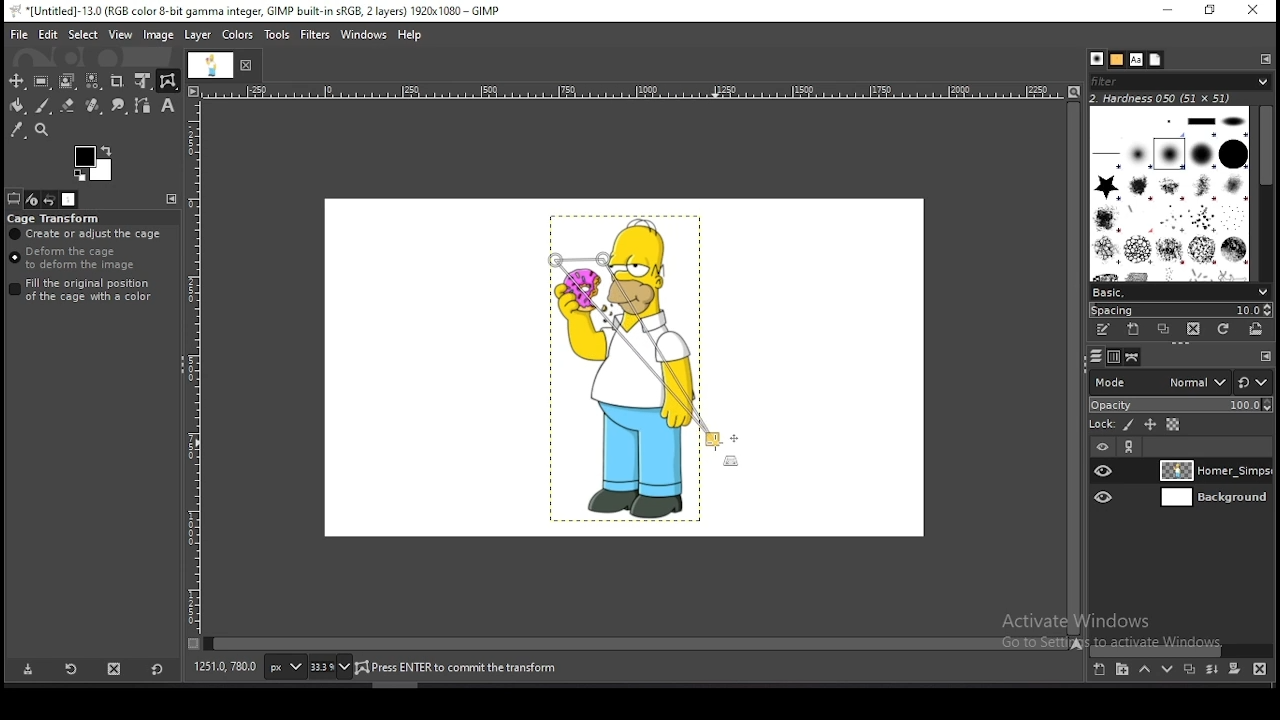 This screenshot has height=720, width=1280. Describe the element at coordinates (1097, 60) in the screenshot. I see `brushes` at that location.